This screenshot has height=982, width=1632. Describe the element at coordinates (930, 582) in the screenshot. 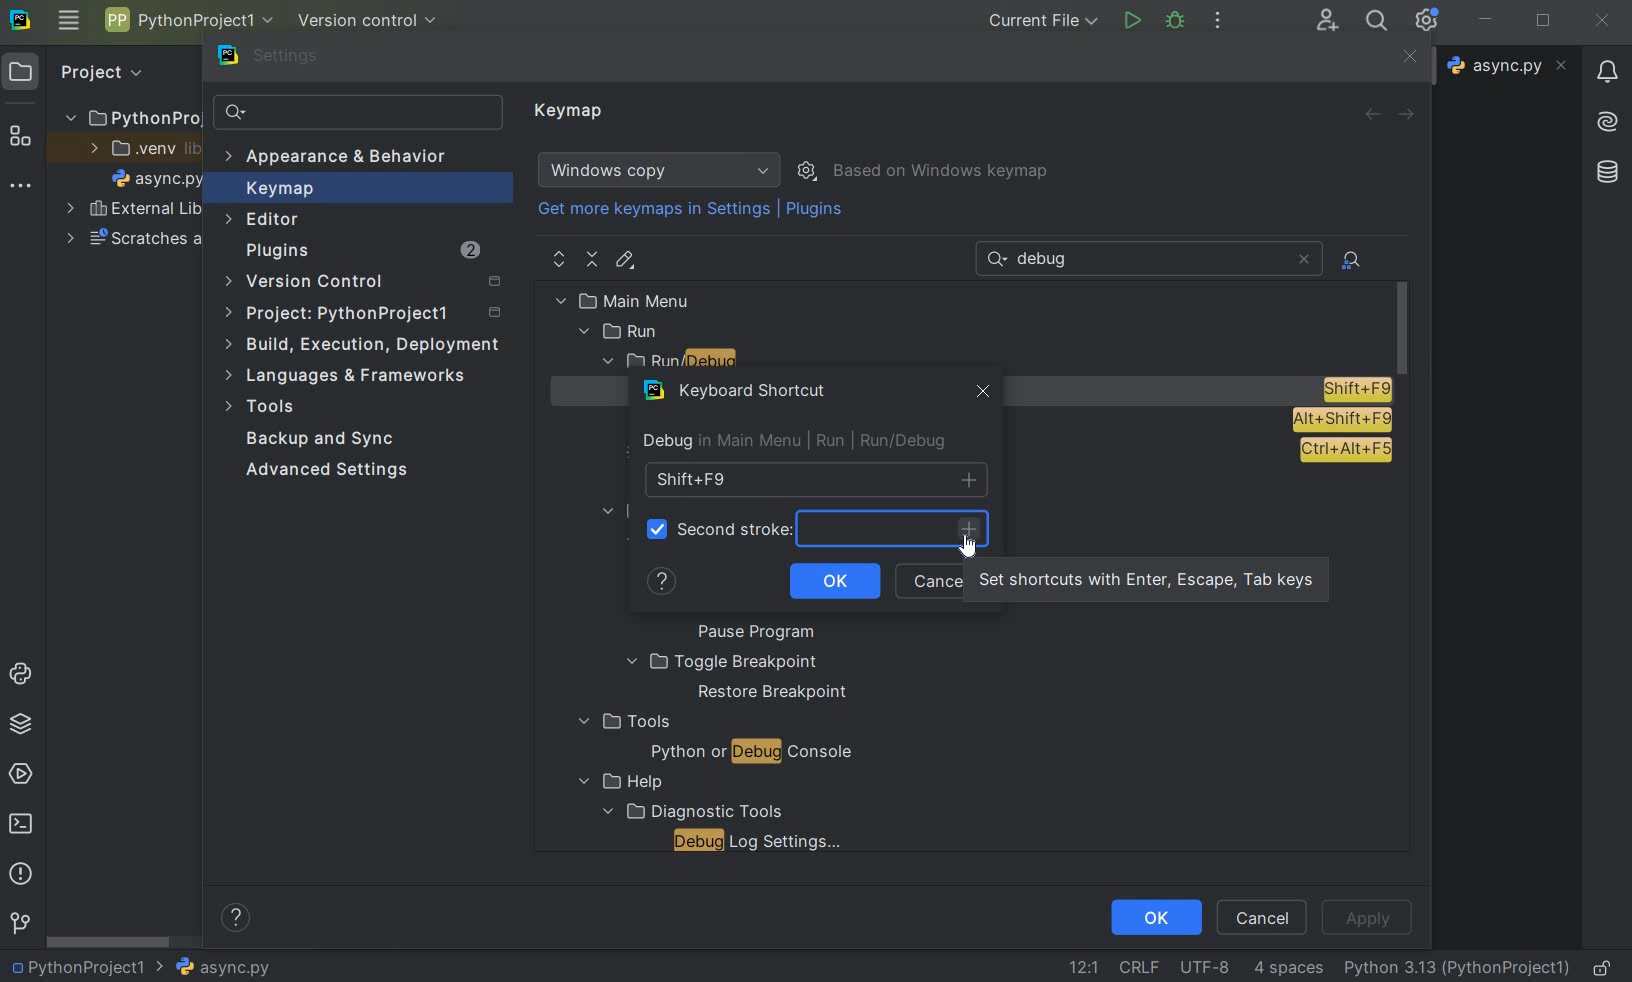

I see `cancel` at that location.